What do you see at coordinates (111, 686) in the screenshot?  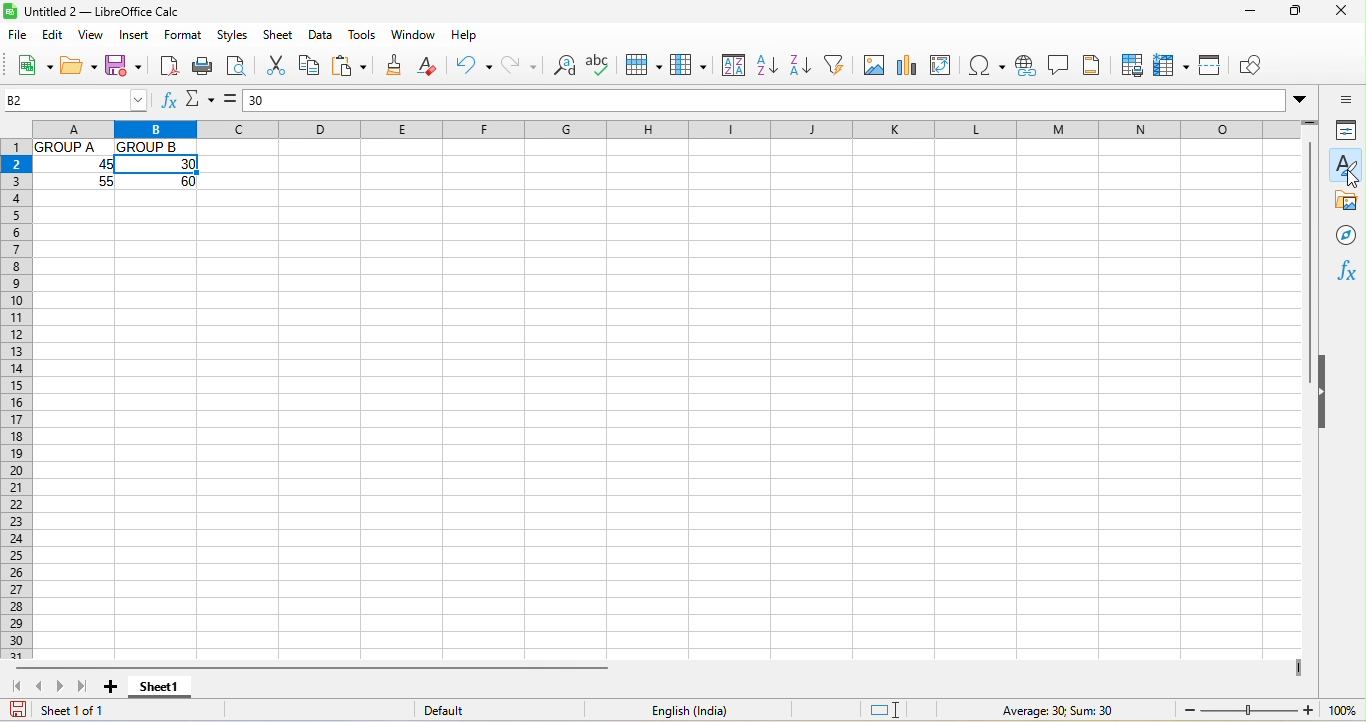 I see `add sheet` at bounding box center [111, 686].